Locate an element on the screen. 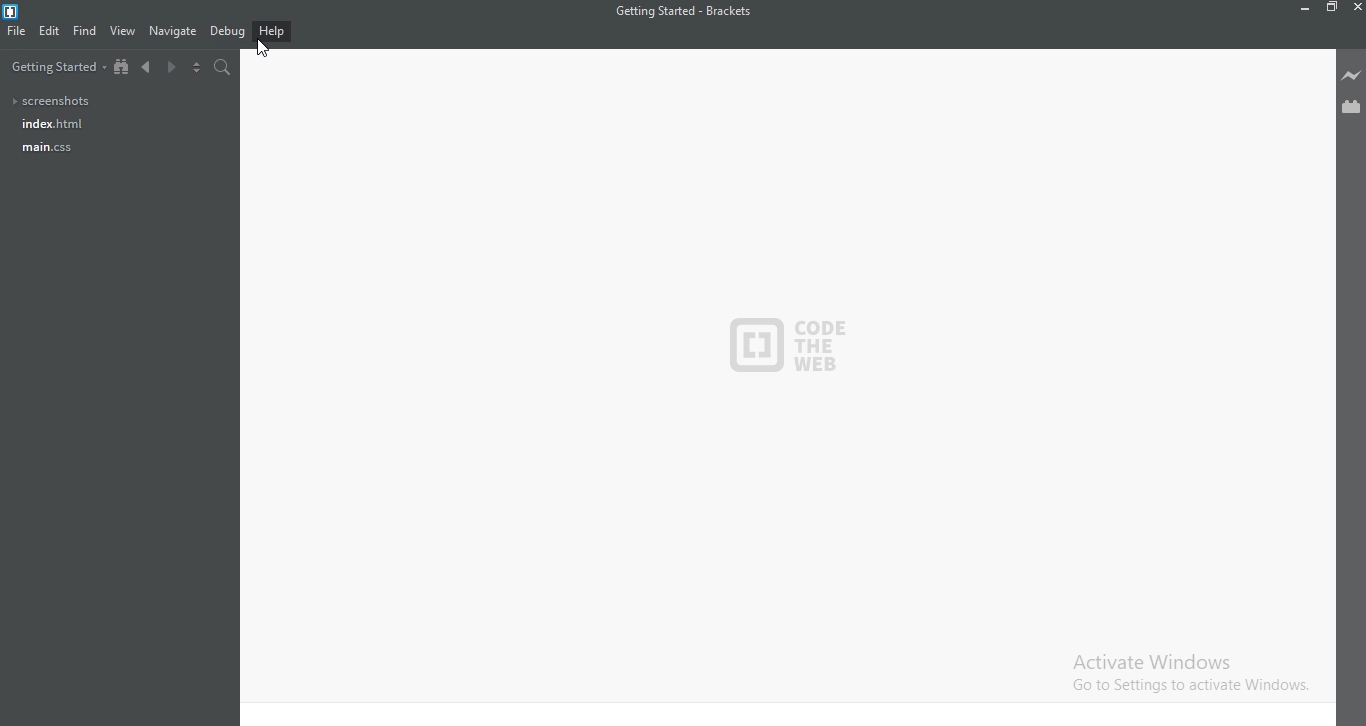 This screenshot has width=1366, height=726. main.css is located at coordinates (50, 149).